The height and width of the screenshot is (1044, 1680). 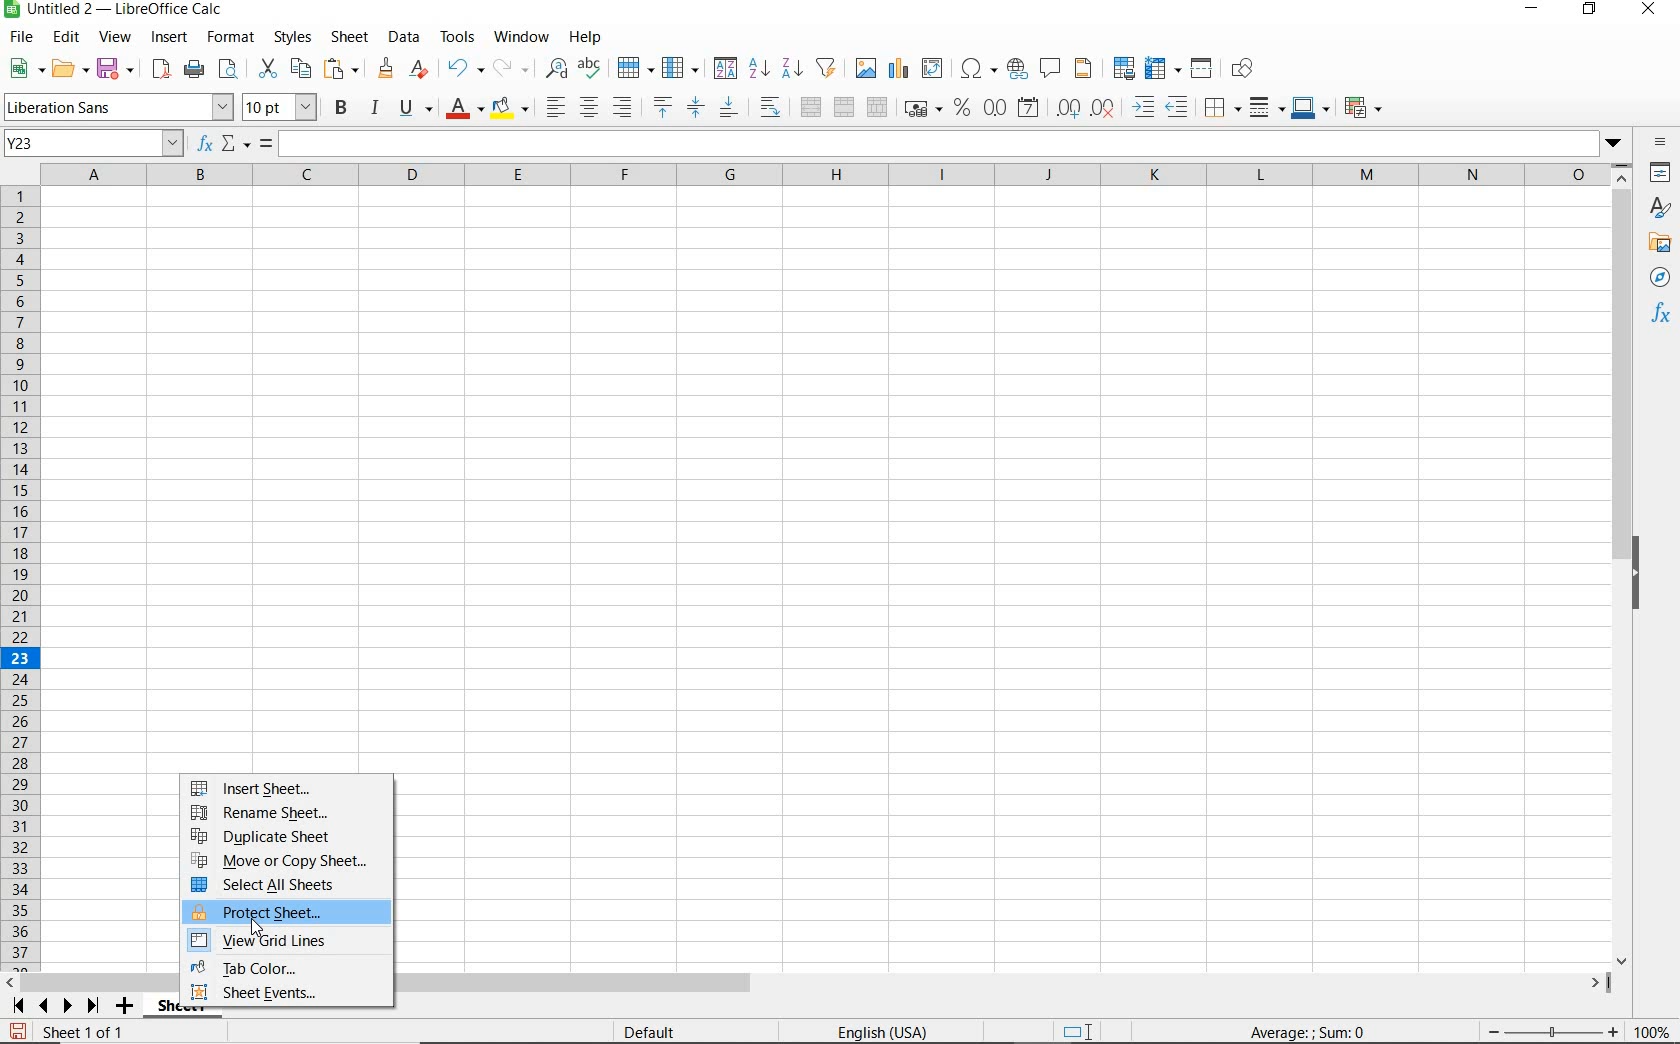 I want to click on TOOLS, so click(x=456, y=37).